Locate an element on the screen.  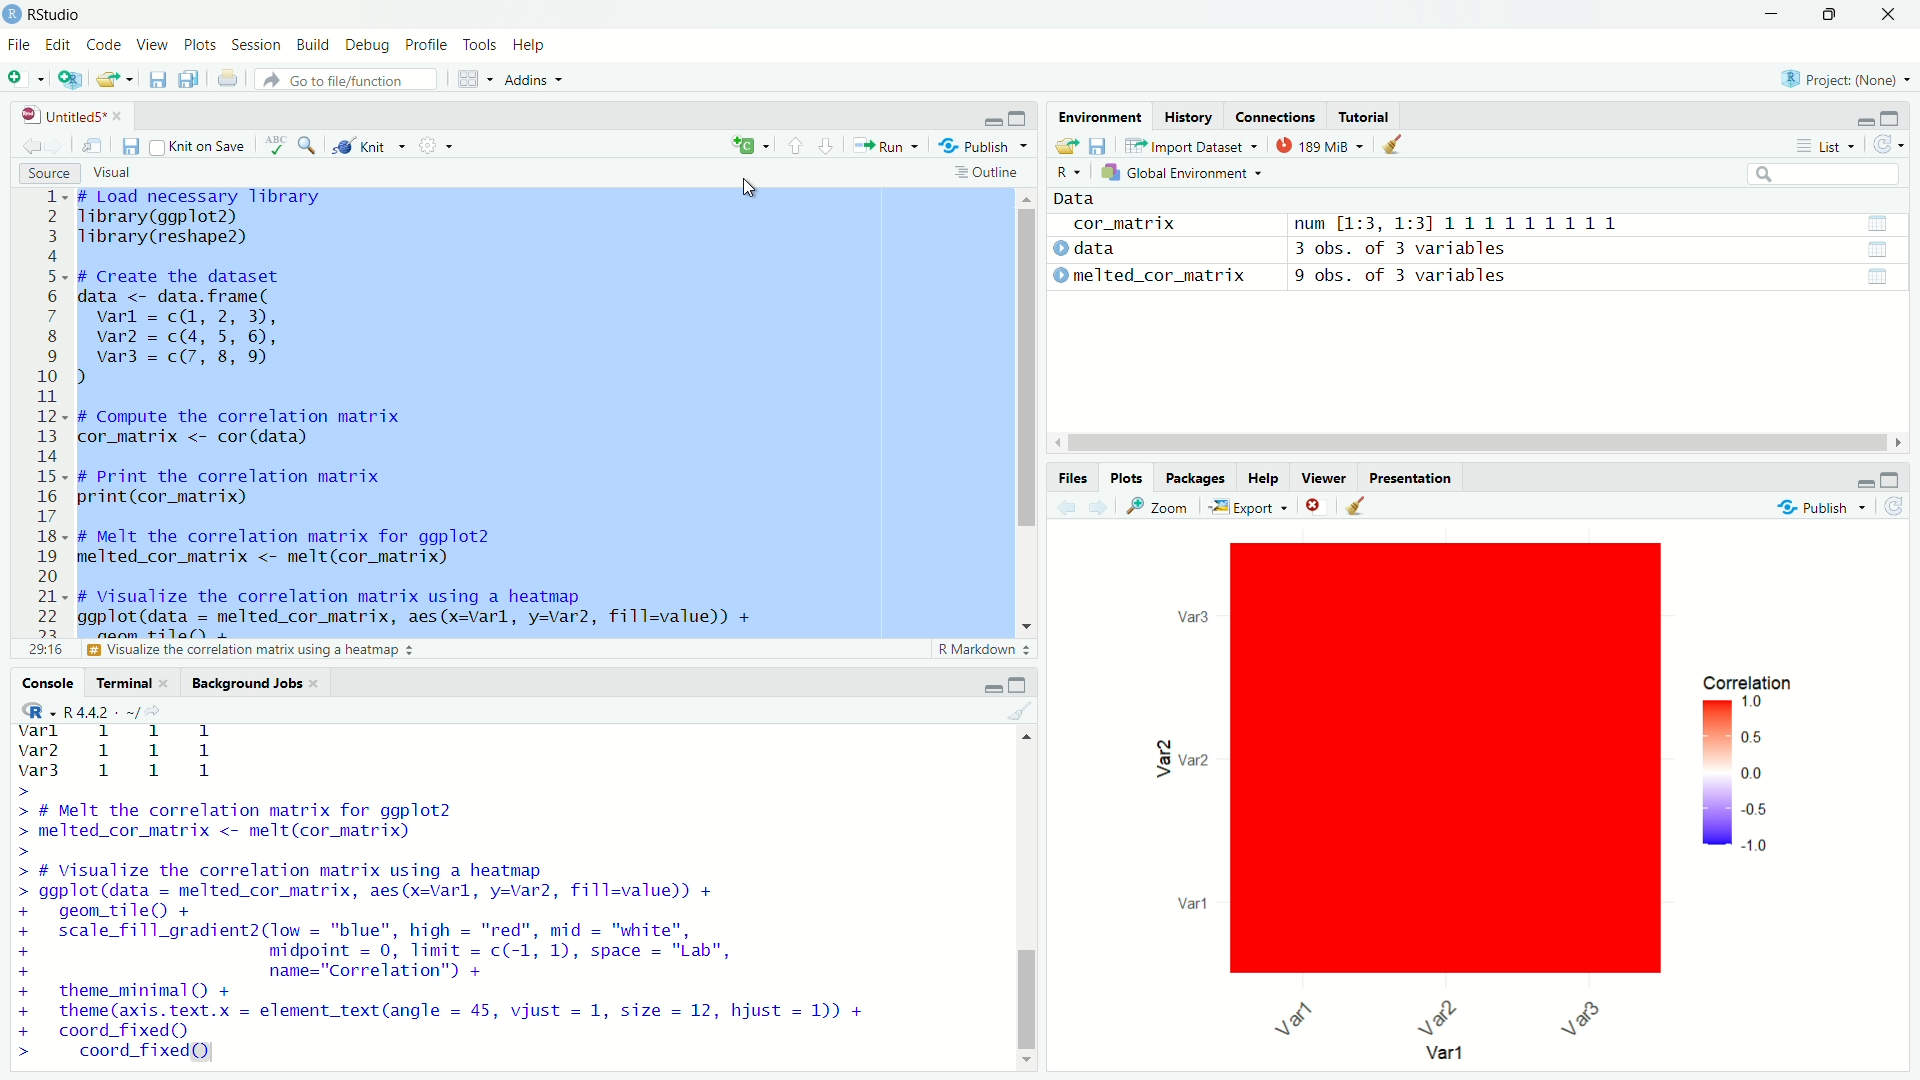
help is located at coordinates (1264, 477).